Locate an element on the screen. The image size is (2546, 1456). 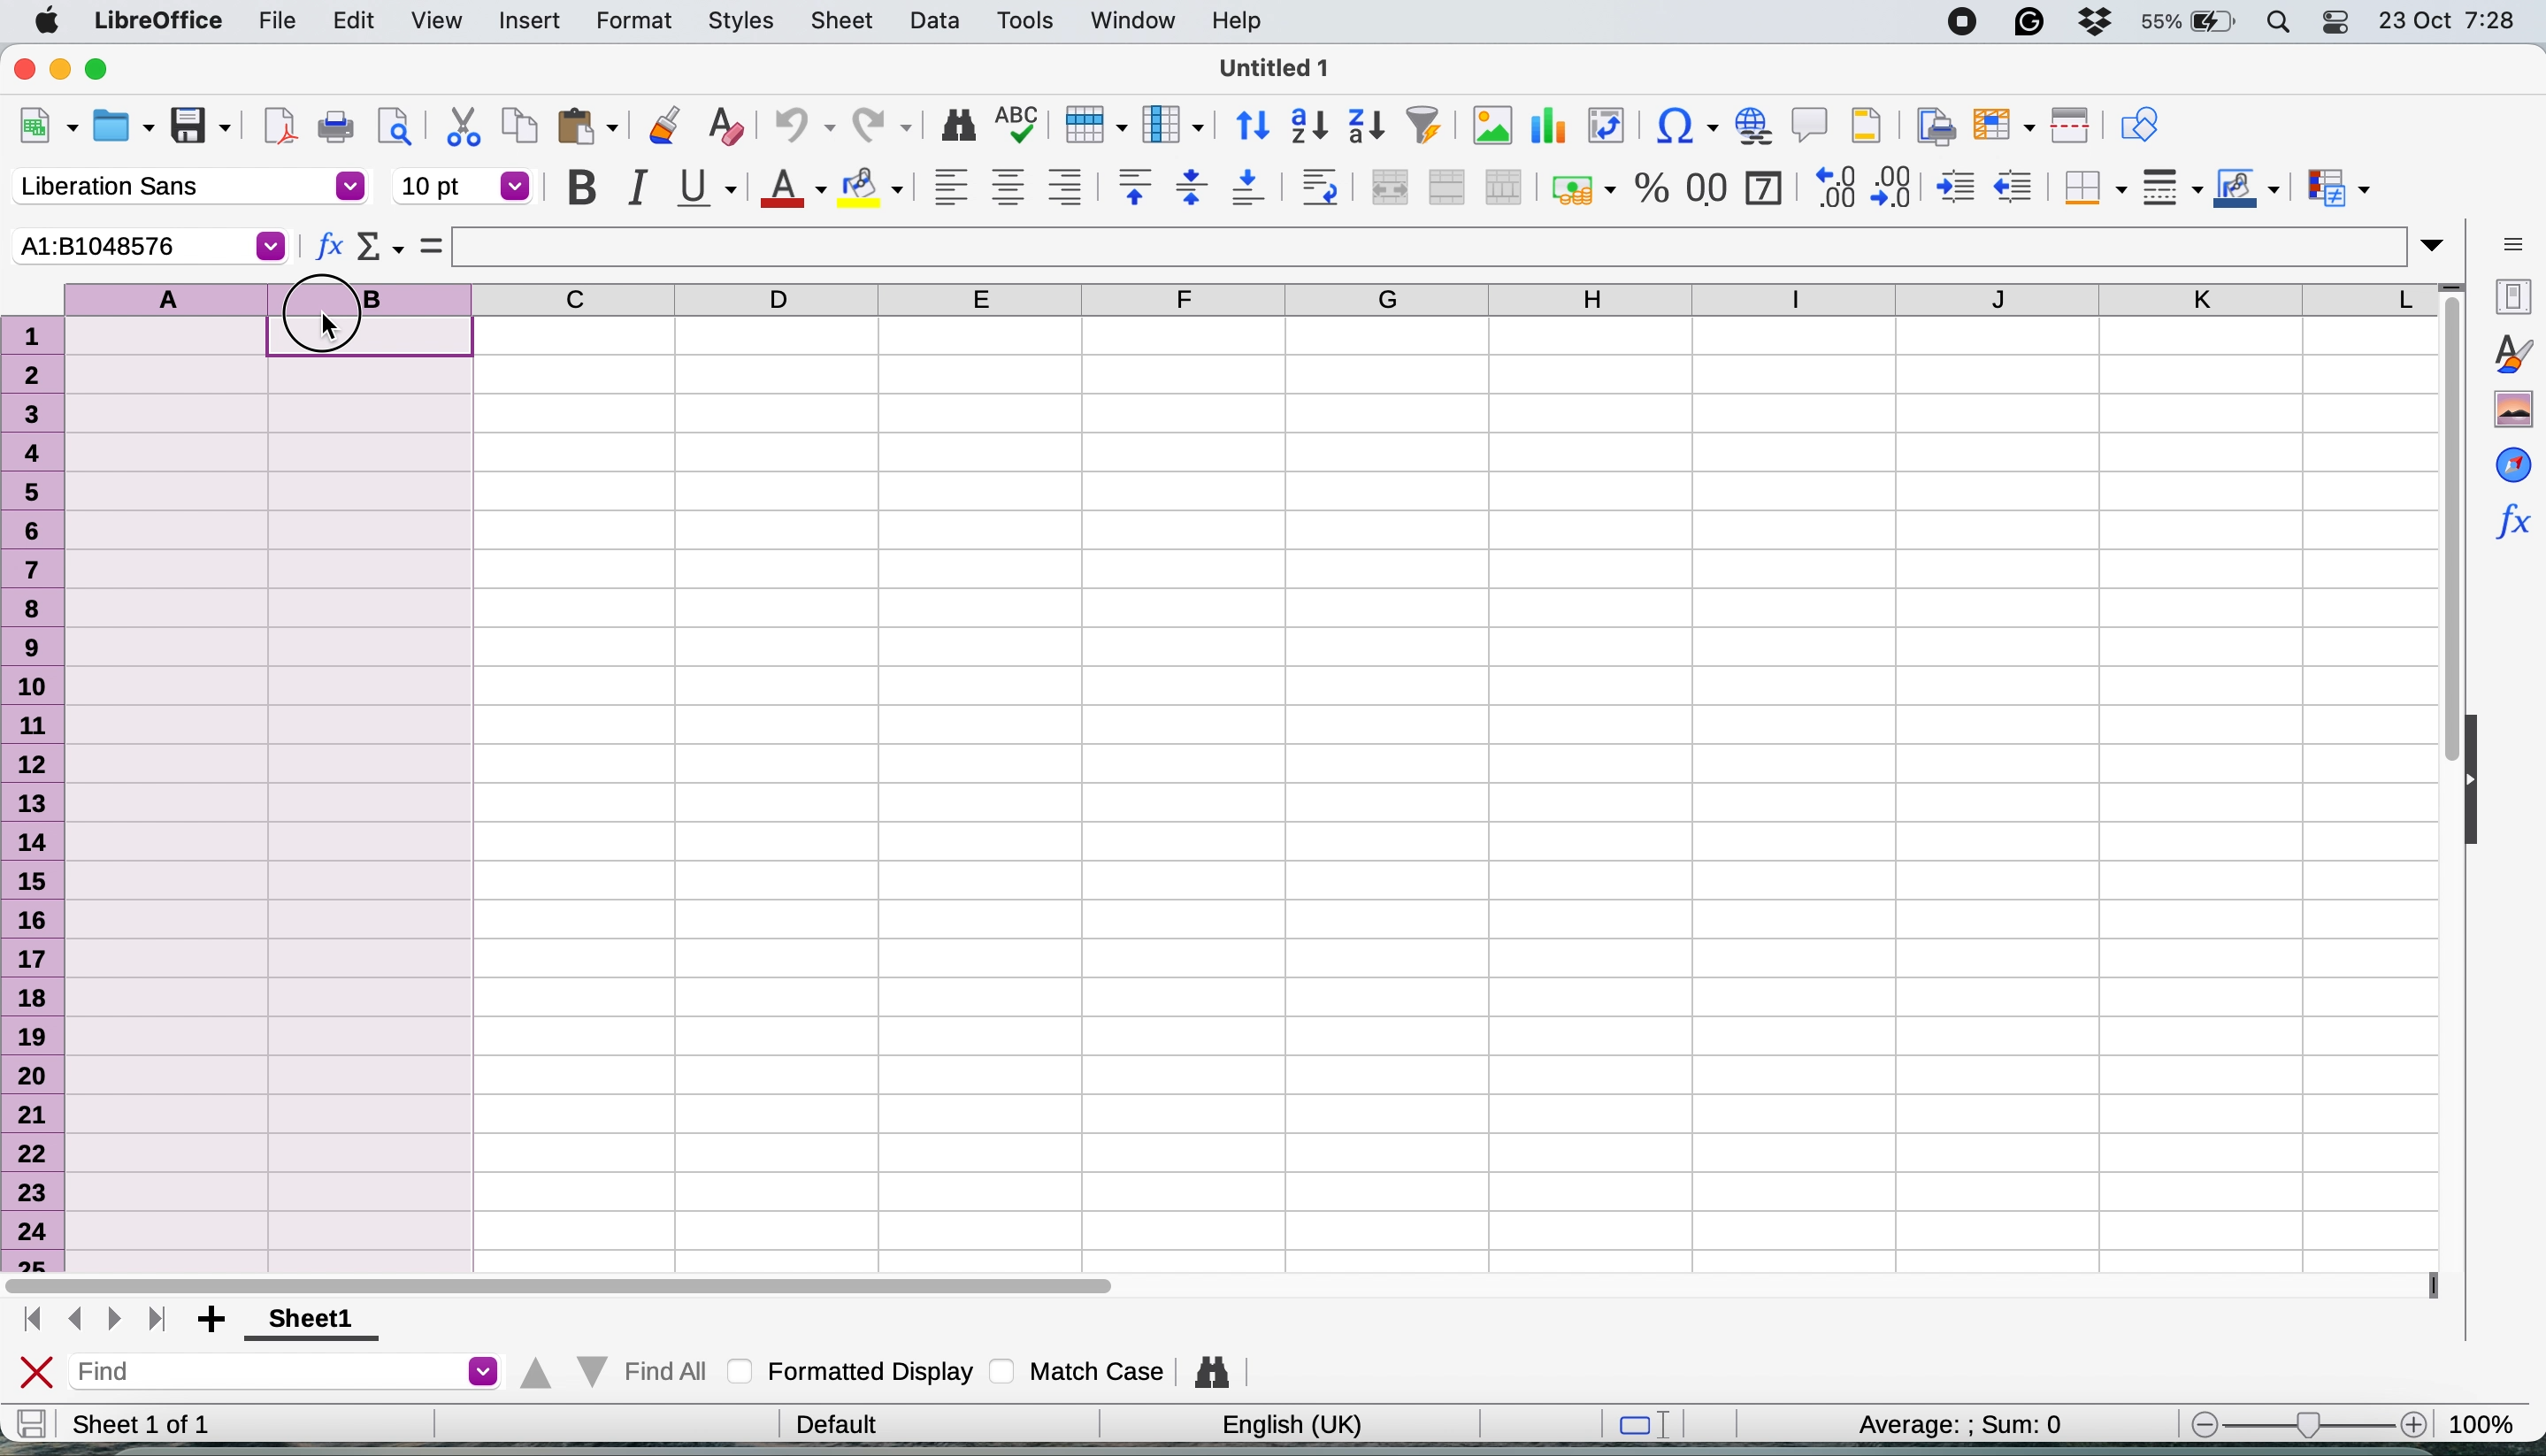
properties is located at coordinates (2511, 296).